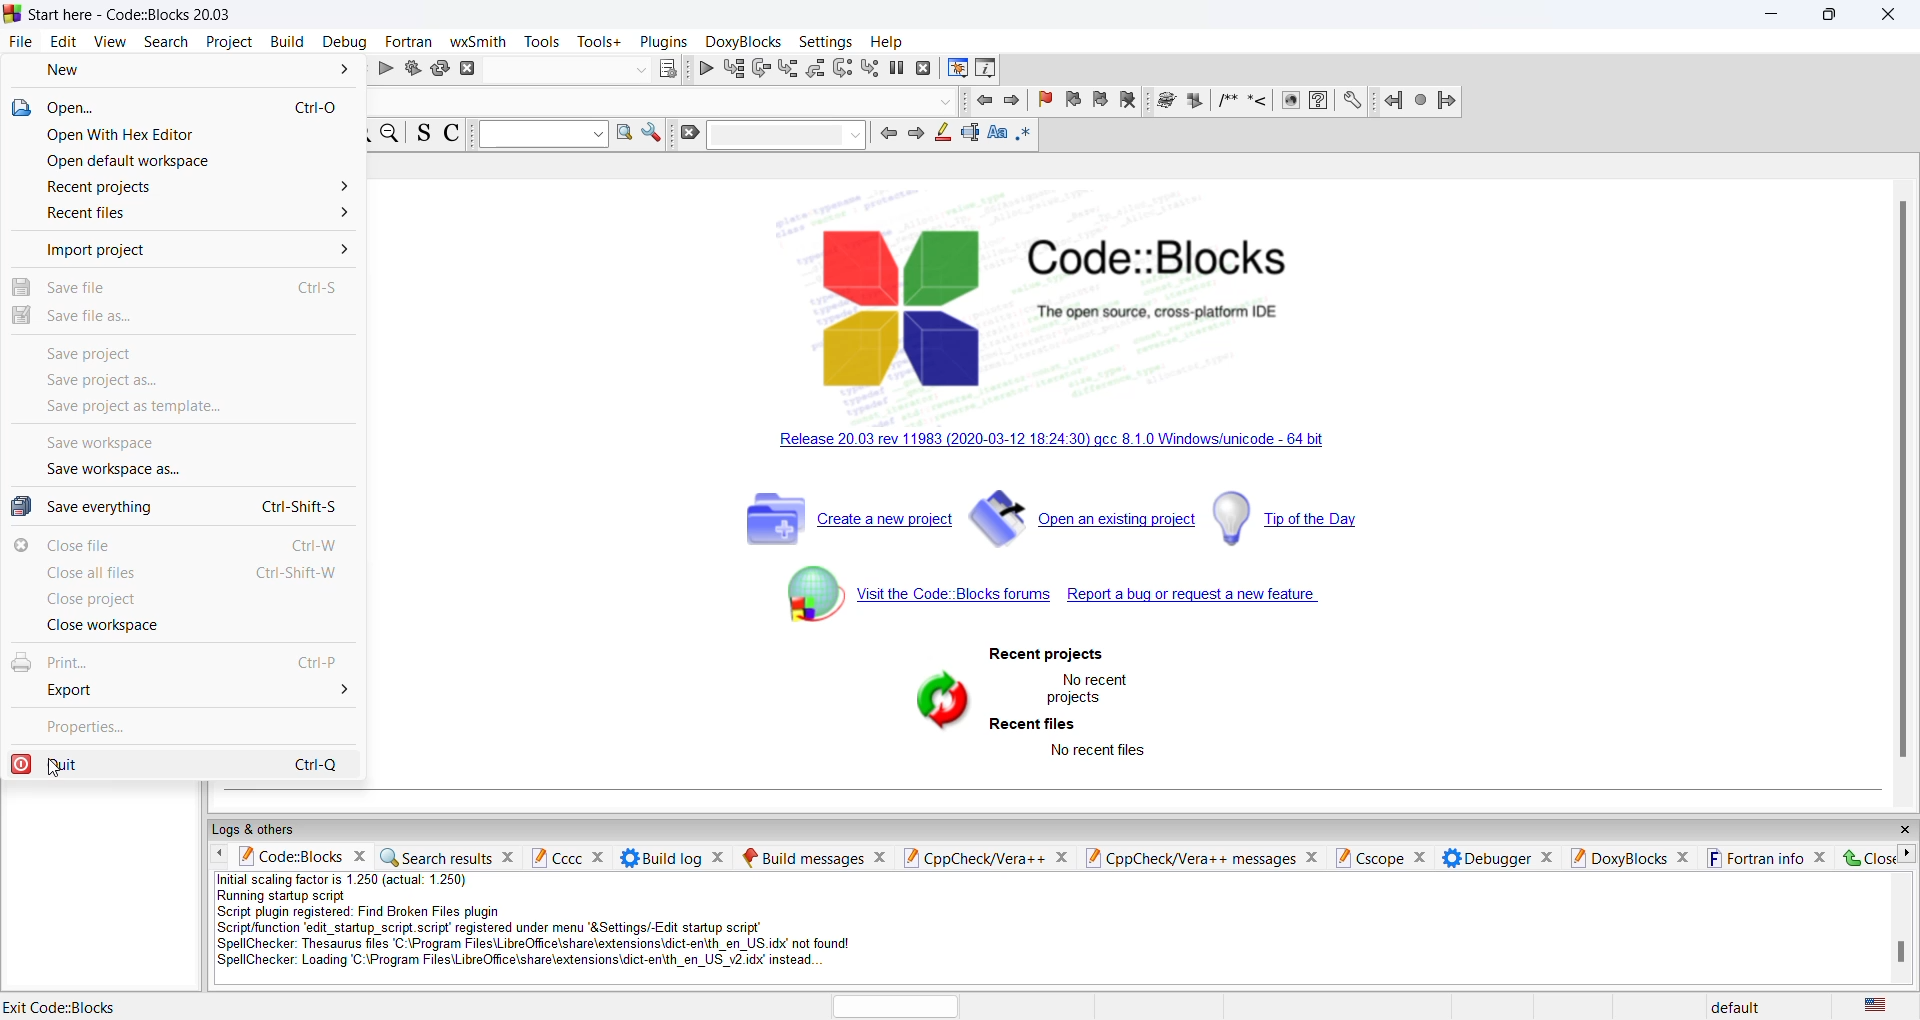  I want to click on close, so click(1549, 858).